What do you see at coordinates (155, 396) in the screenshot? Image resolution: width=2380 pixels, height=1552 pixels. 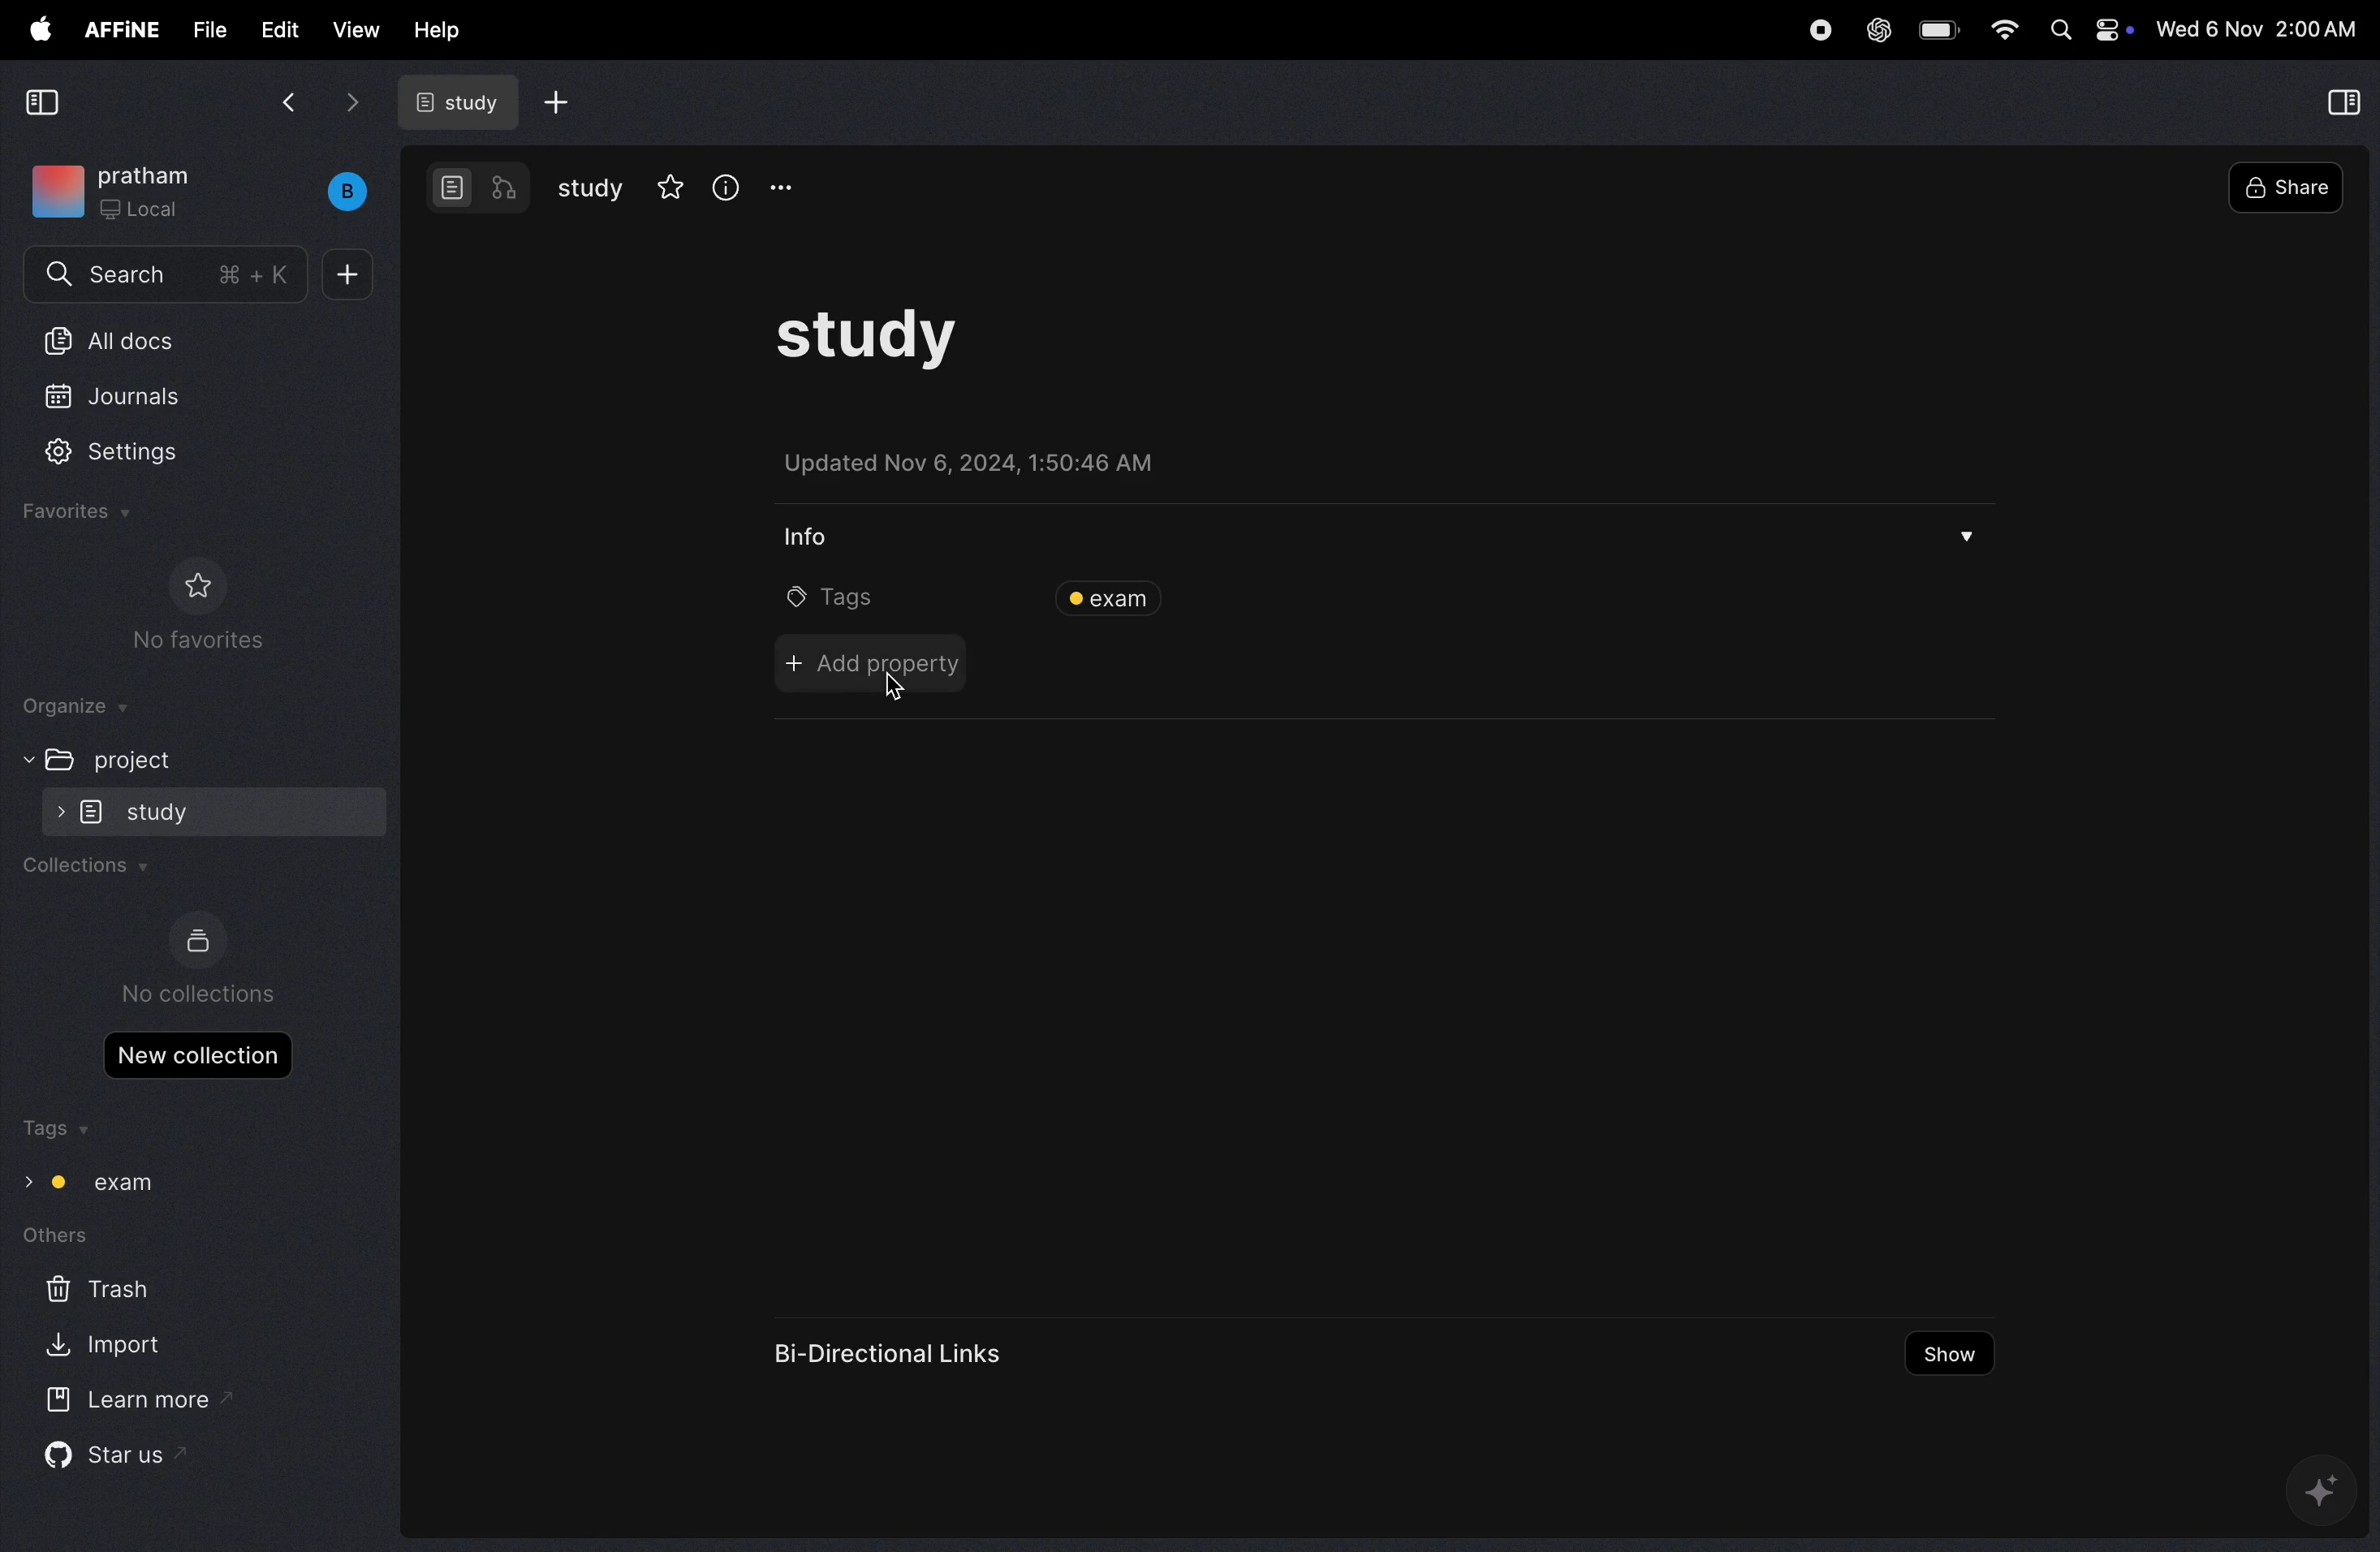 I see `journals` at bounding box center [155, 396].